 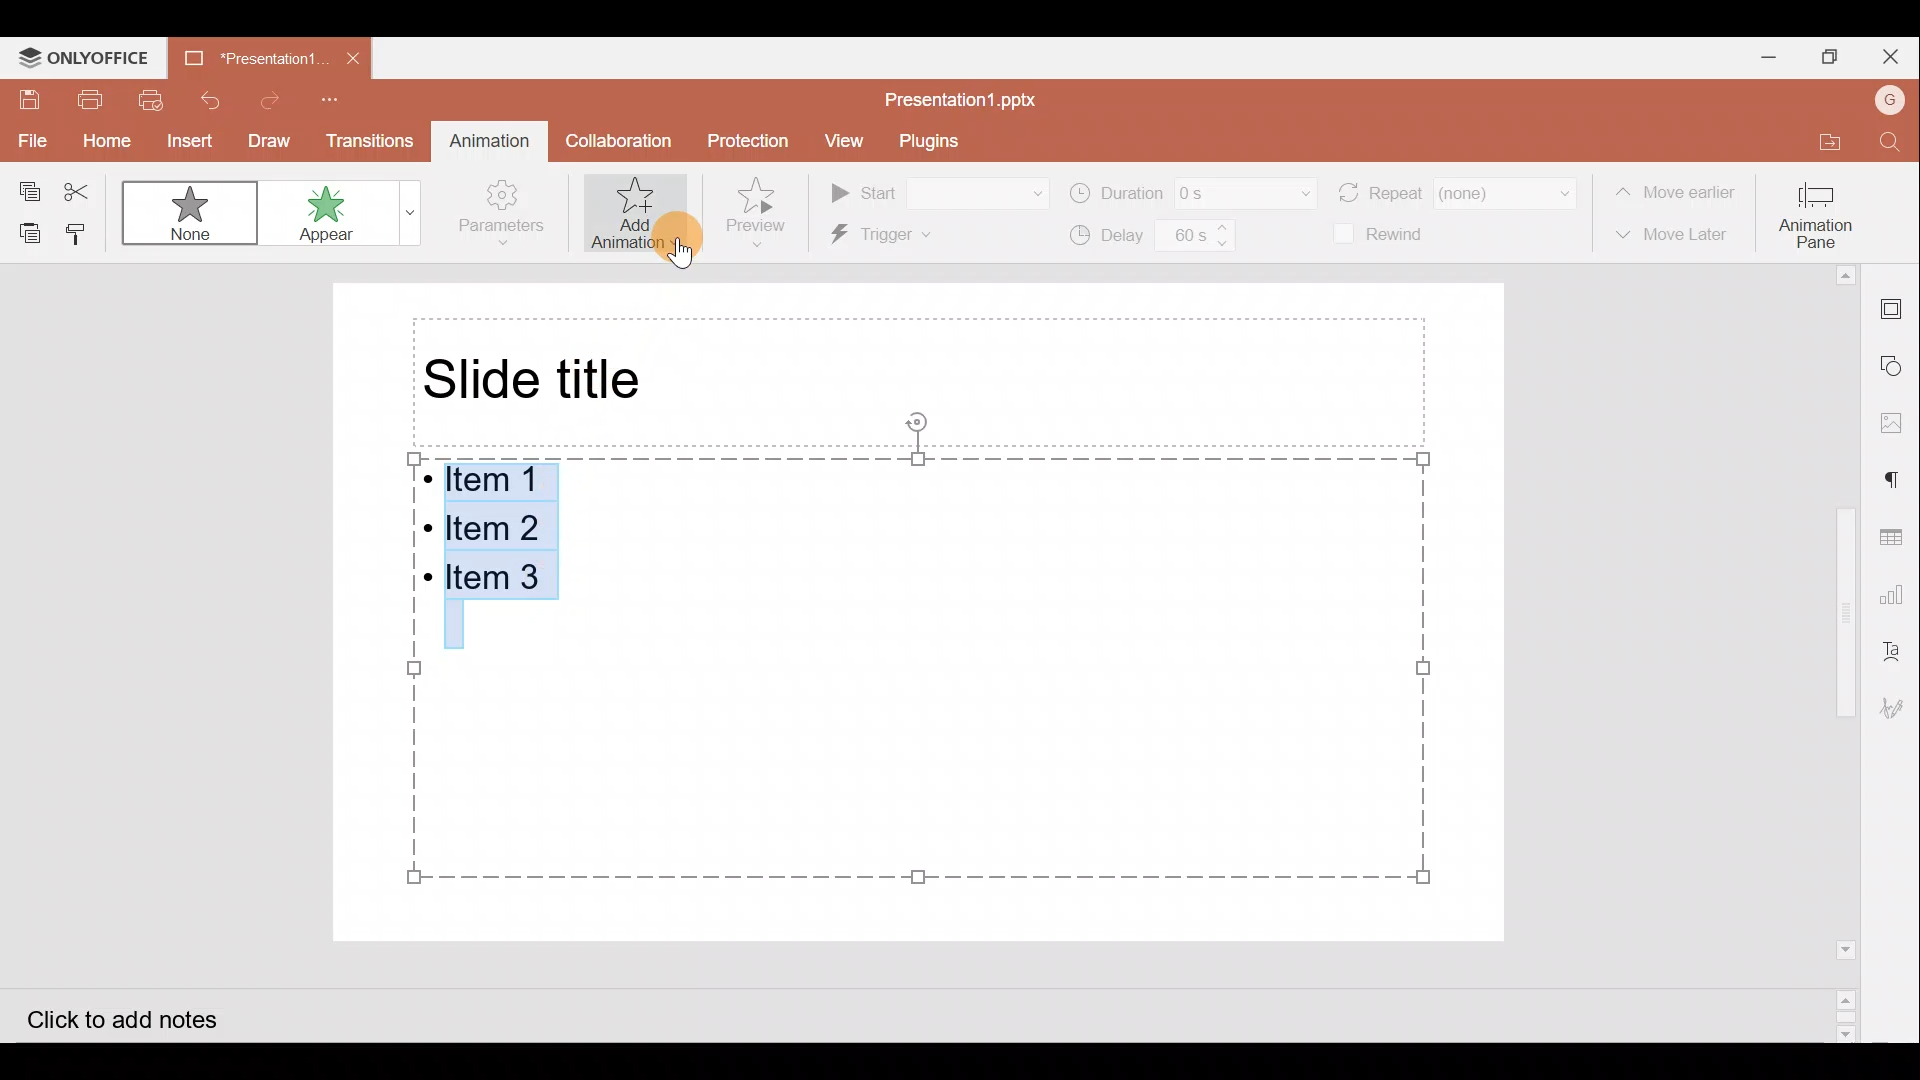 What do you see at coordinates (933, 139) in the screenshot?
I see `Plugins` at bounding box center [933, 139].